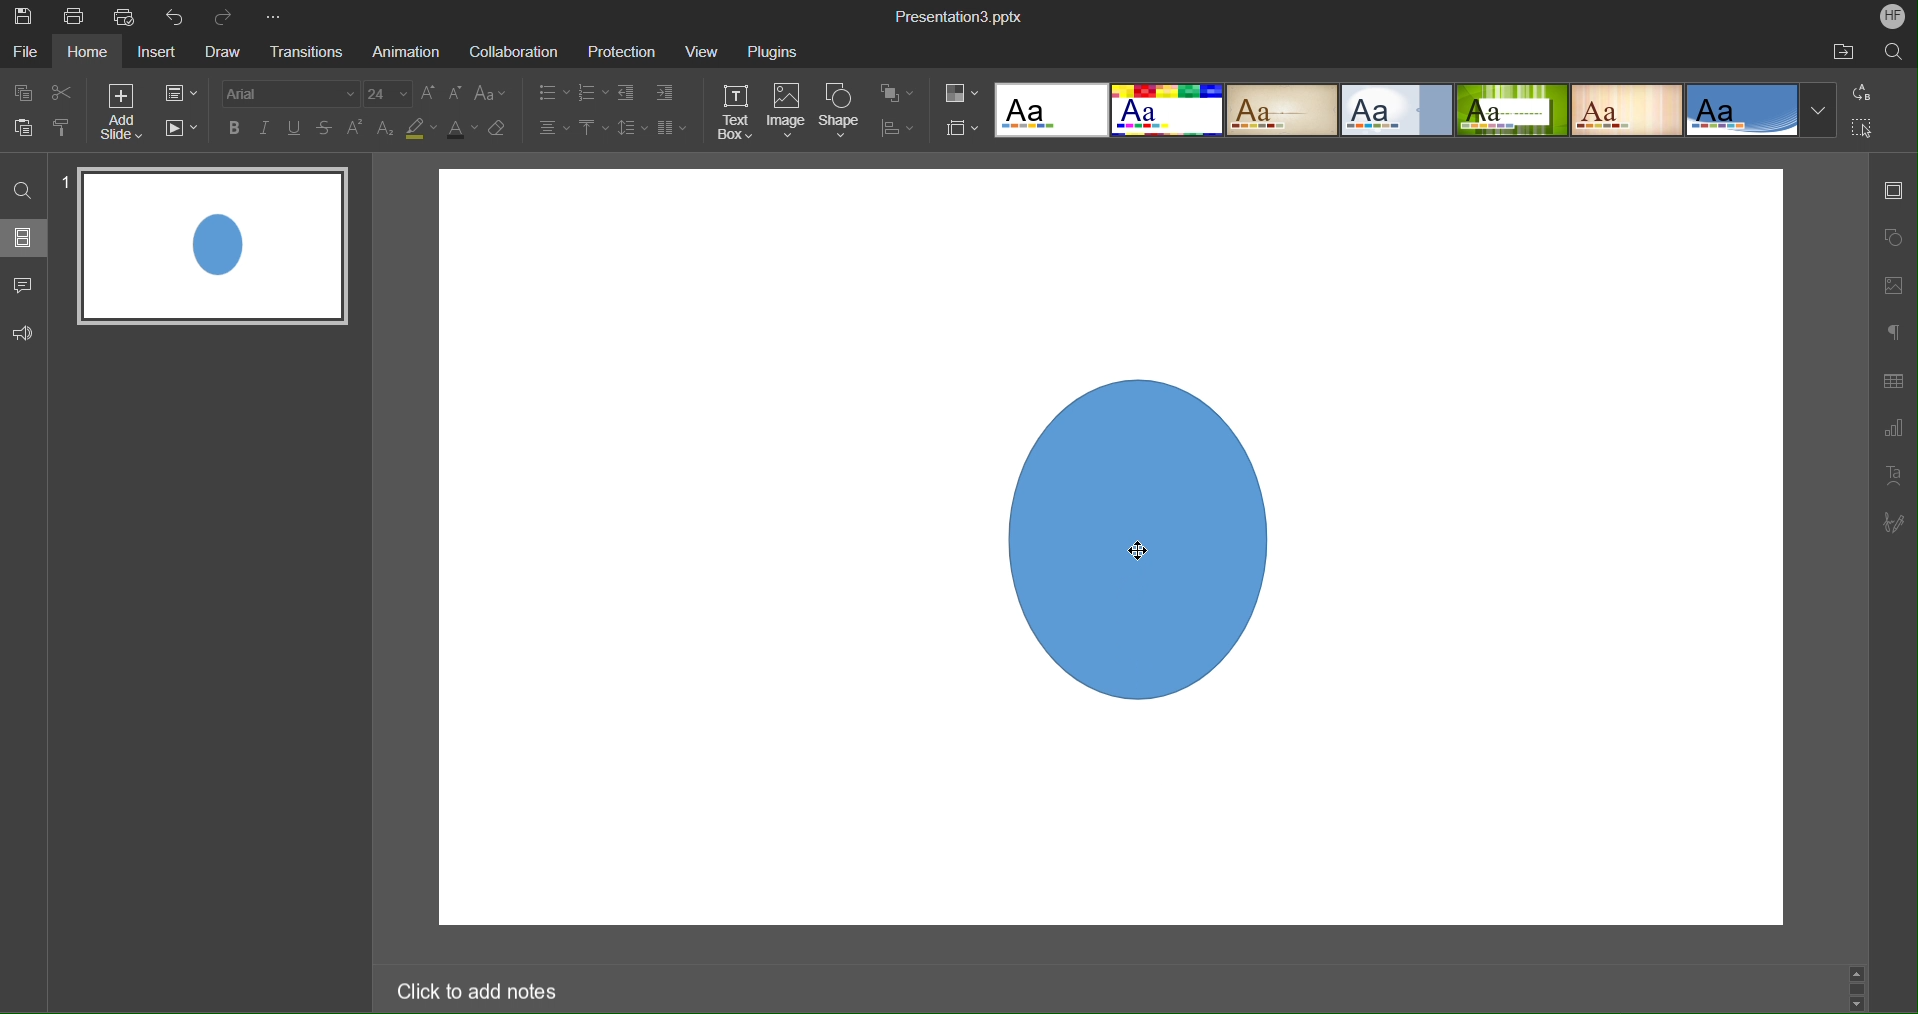 This screenshot has height=1014, width=1918. What do you see at coordinates (549, 130) in the screenshot?
I see `Alignment` at bounding box center [549, 130].